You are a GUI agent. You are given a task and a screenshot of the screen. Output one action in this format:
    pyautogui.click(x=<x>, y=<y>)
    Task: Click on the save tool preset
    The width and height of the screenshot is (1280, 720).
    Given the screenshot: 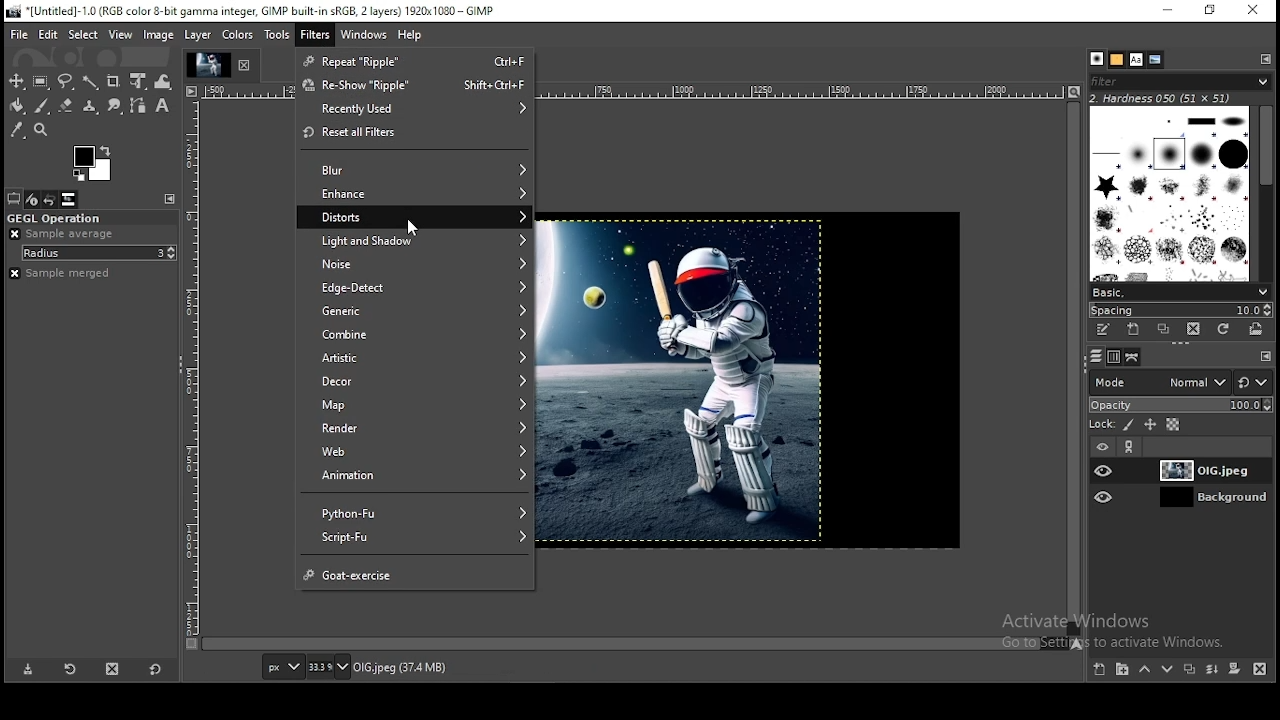 What is the action you would take?
    pyautogui.click(x=30, y=671)
    